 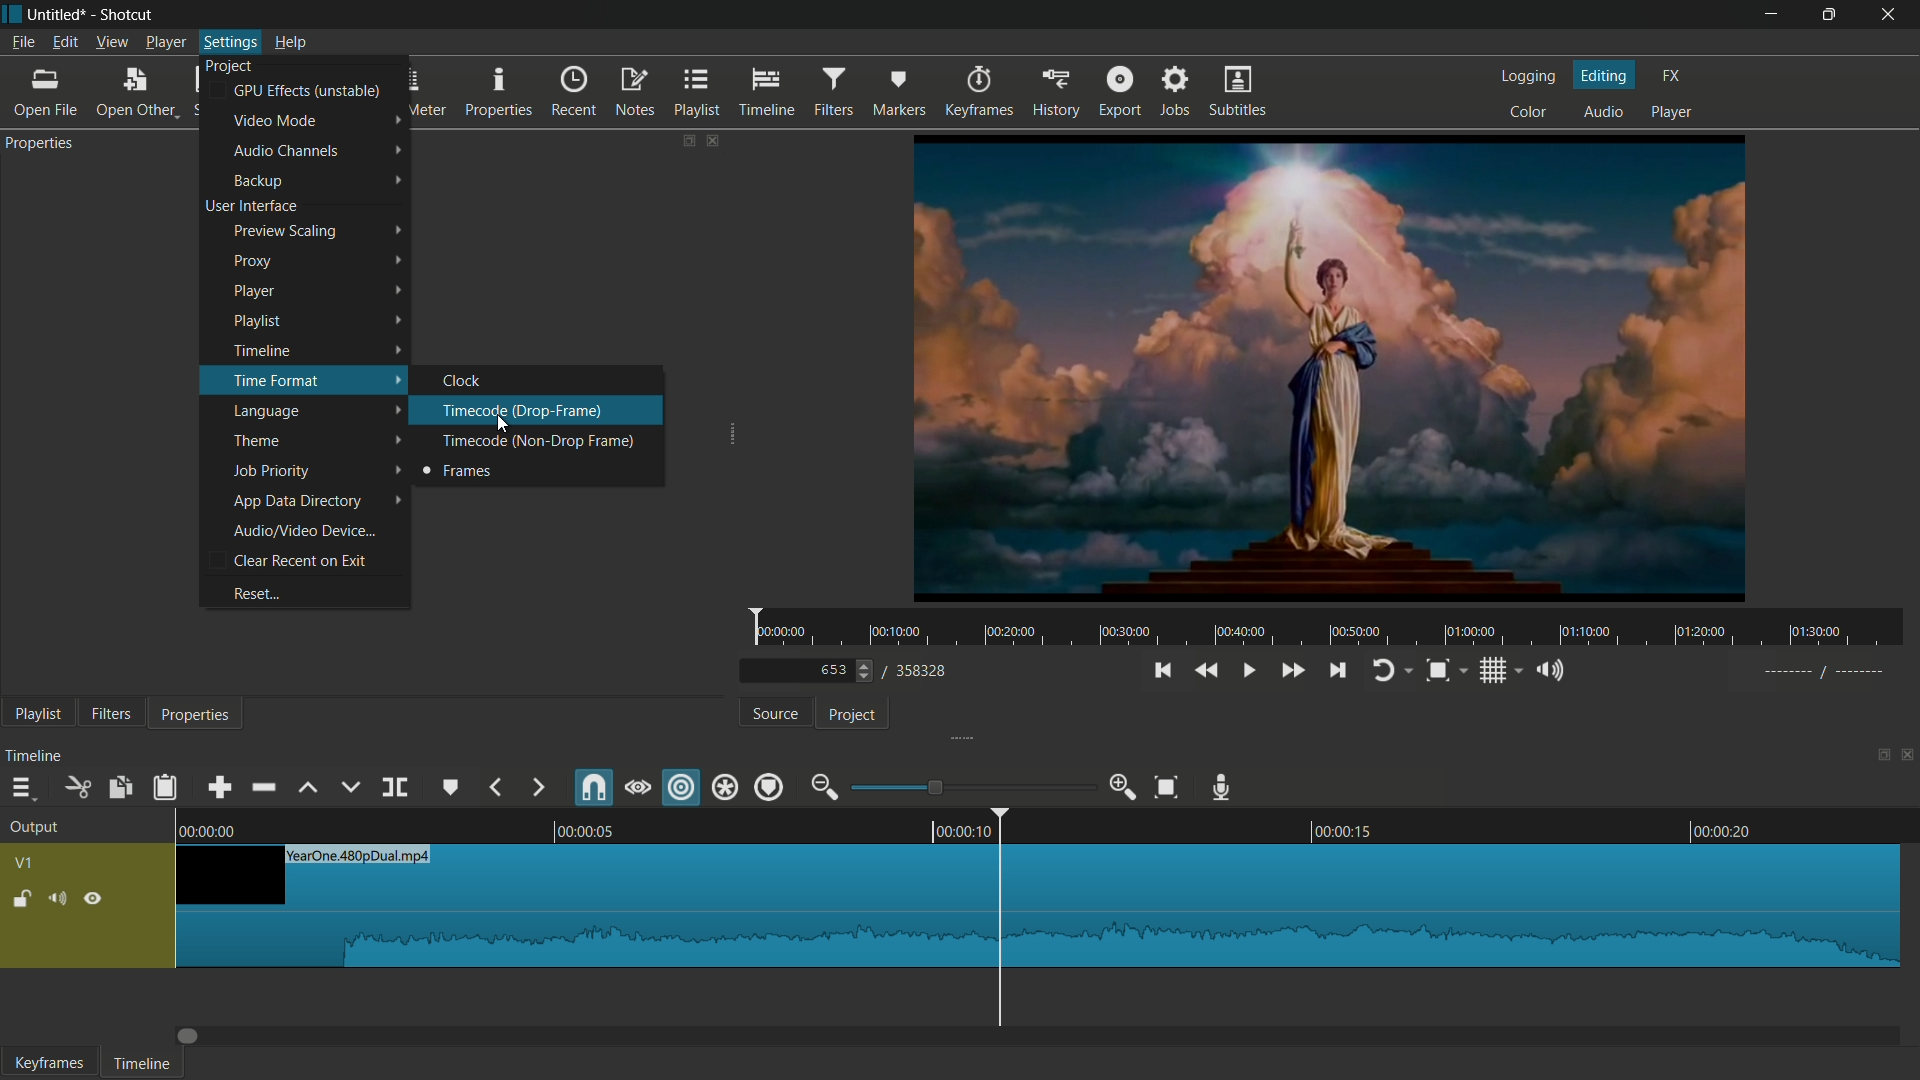 I want to click on cut, so click(x=79, y=788).